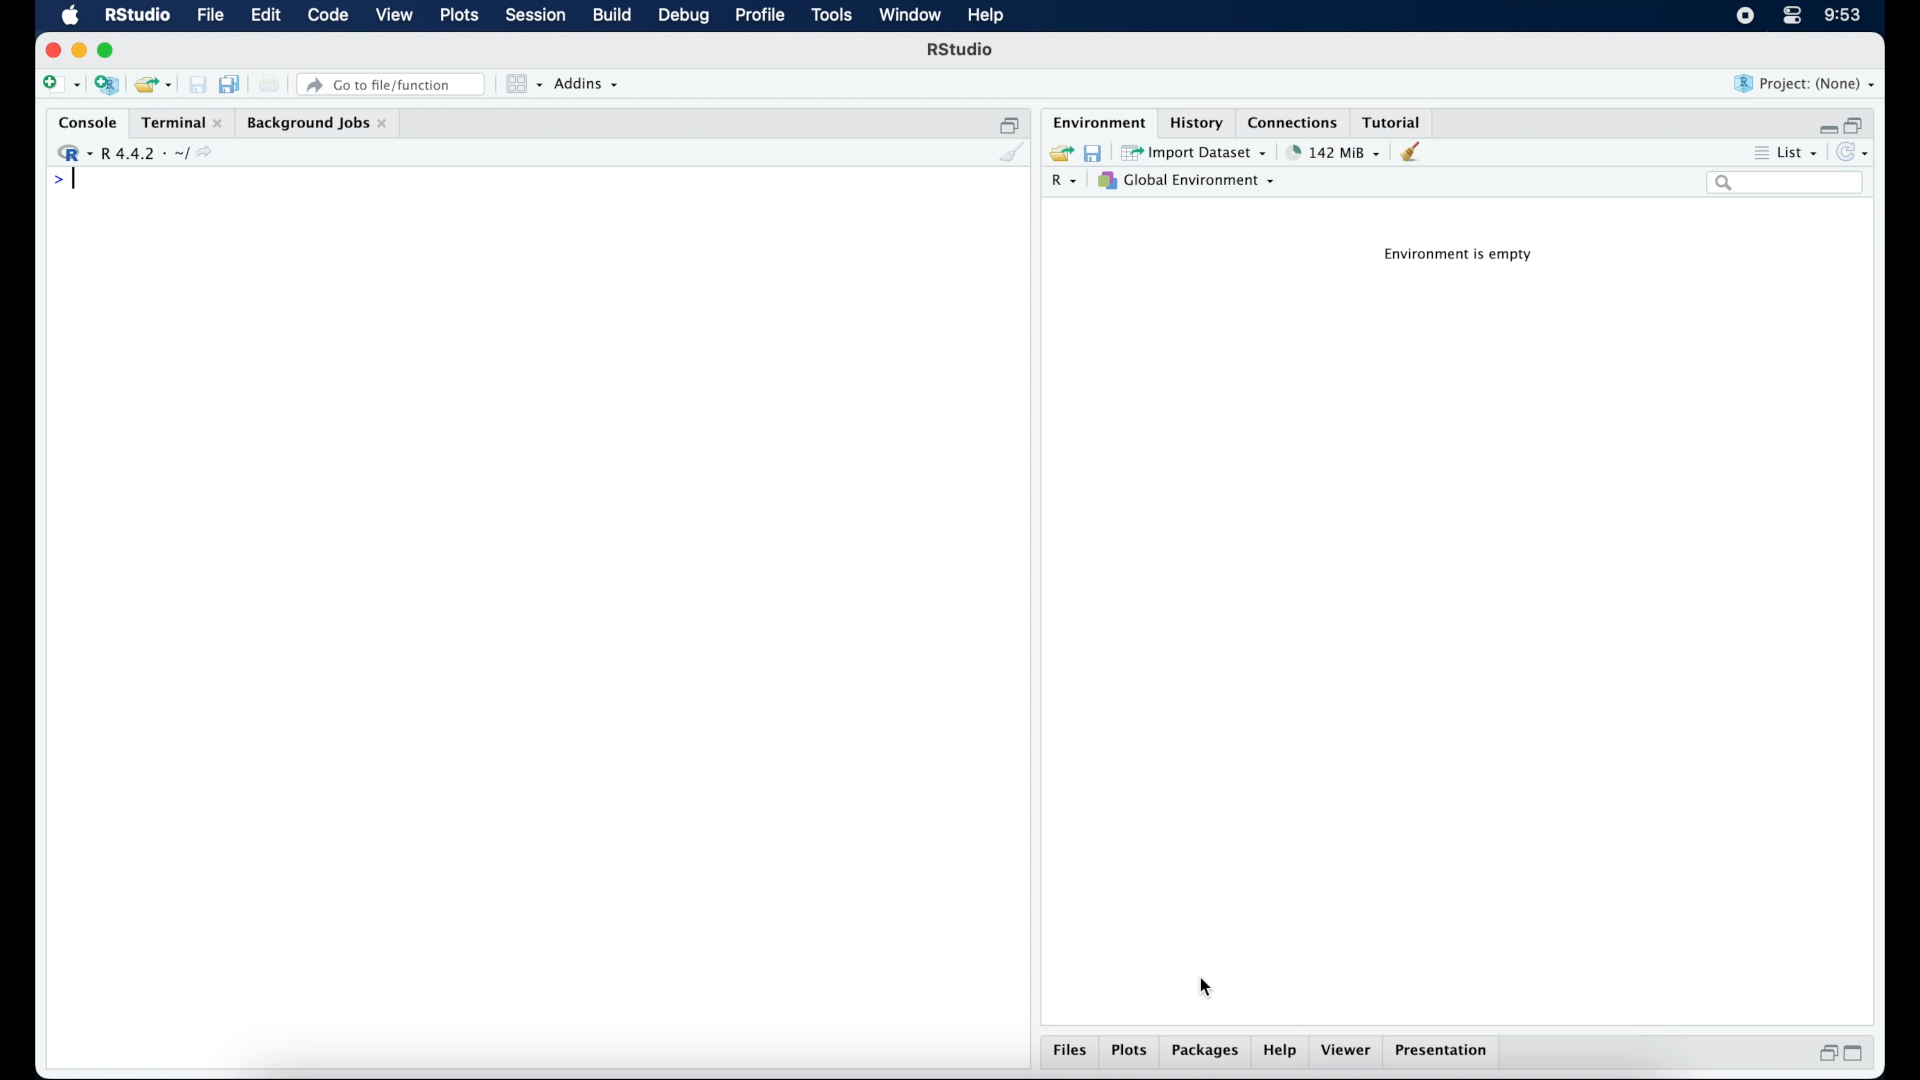 This screenshot has height=1080, width=1920. Describe the element at coordinates (1009, 121) in the screenshot. I see `restore down` at that location.